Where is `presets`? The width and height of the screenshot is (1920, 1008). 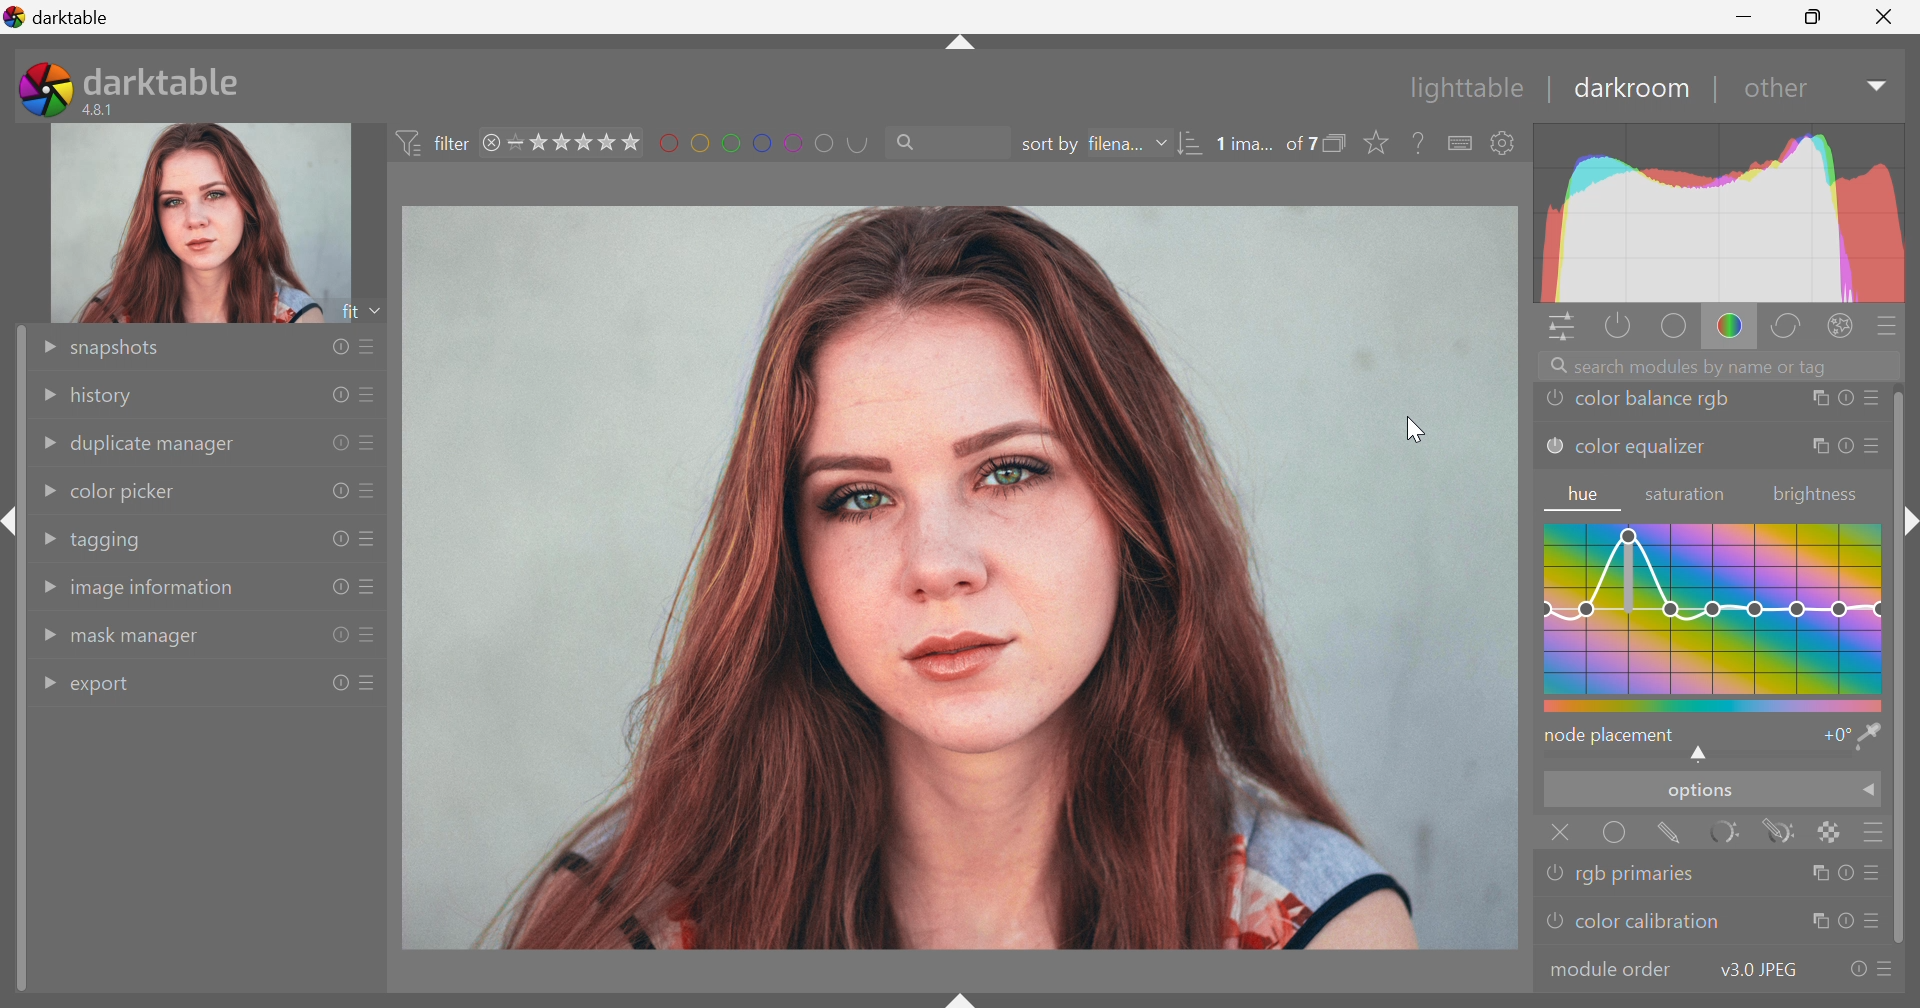
presets is located at coordinates (370, 636).